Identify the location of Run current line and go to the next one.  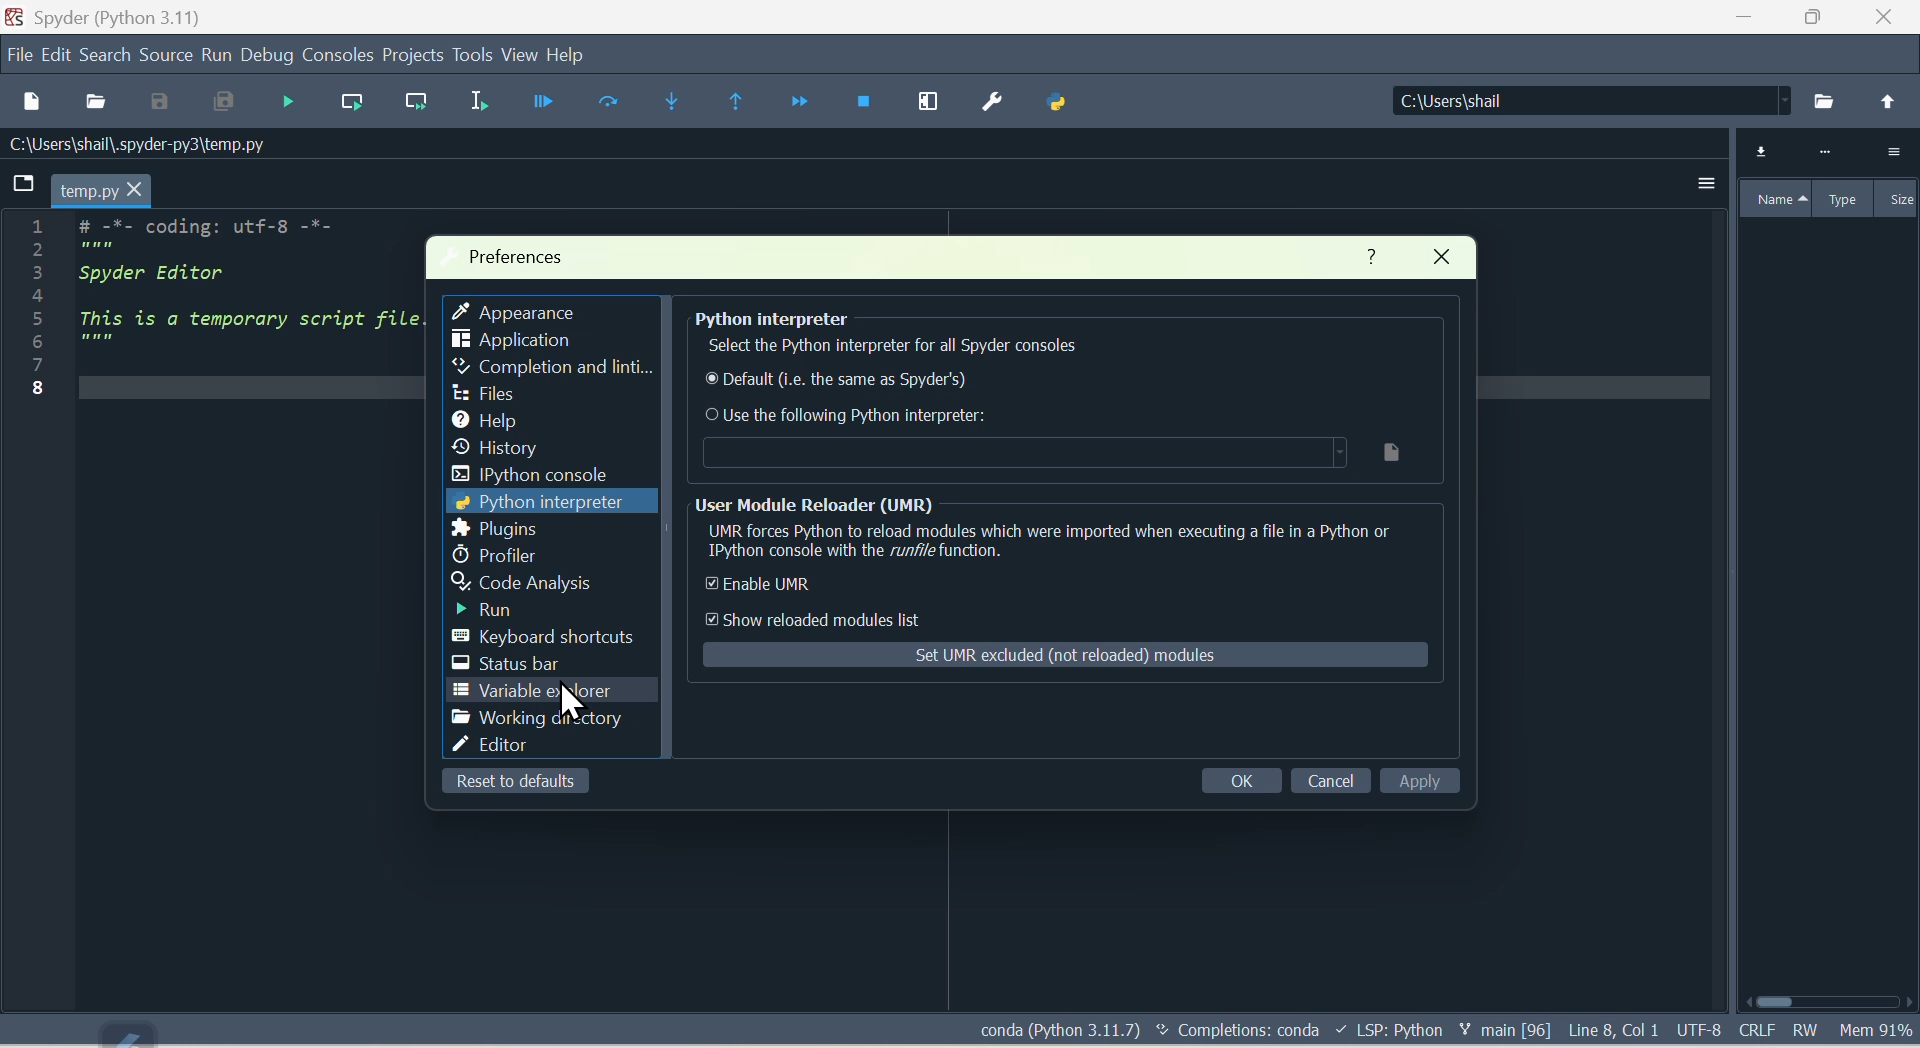
(412, 100).